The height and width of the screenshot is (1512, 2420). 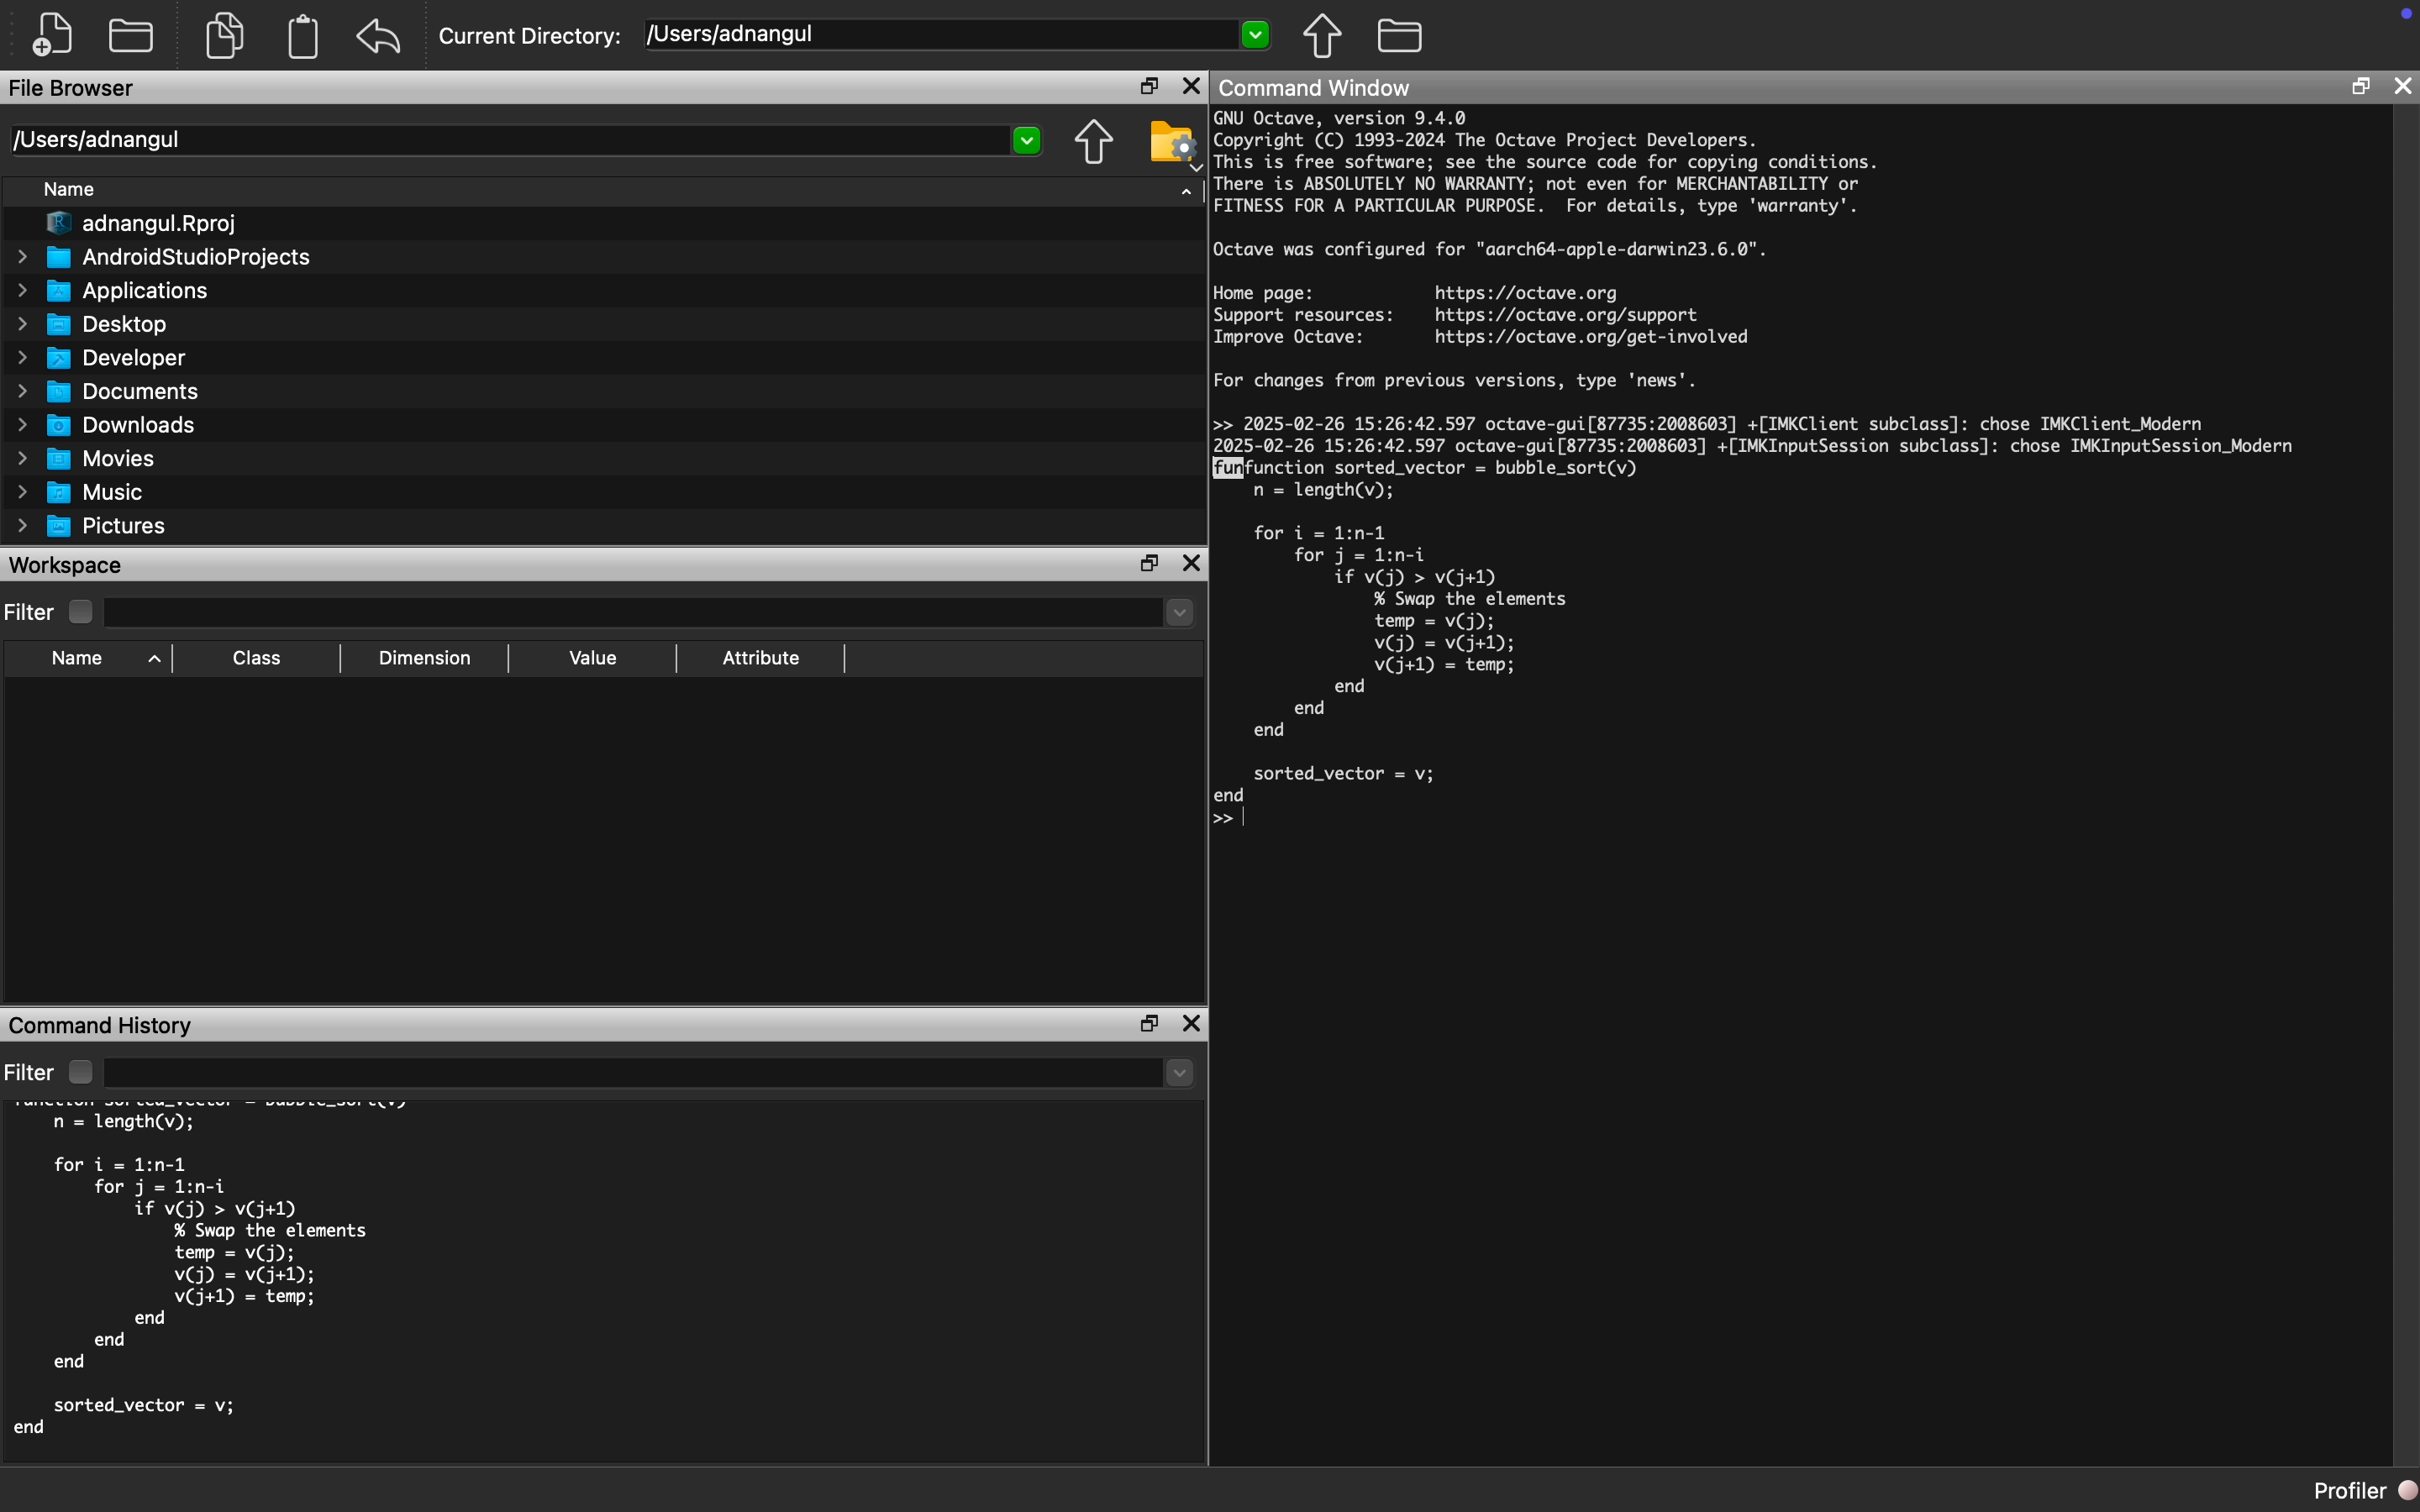 What do you see at coordinates (1323, 35) in the screenshot?
I see `Parent Directory` at bounding box center [1323, 35].